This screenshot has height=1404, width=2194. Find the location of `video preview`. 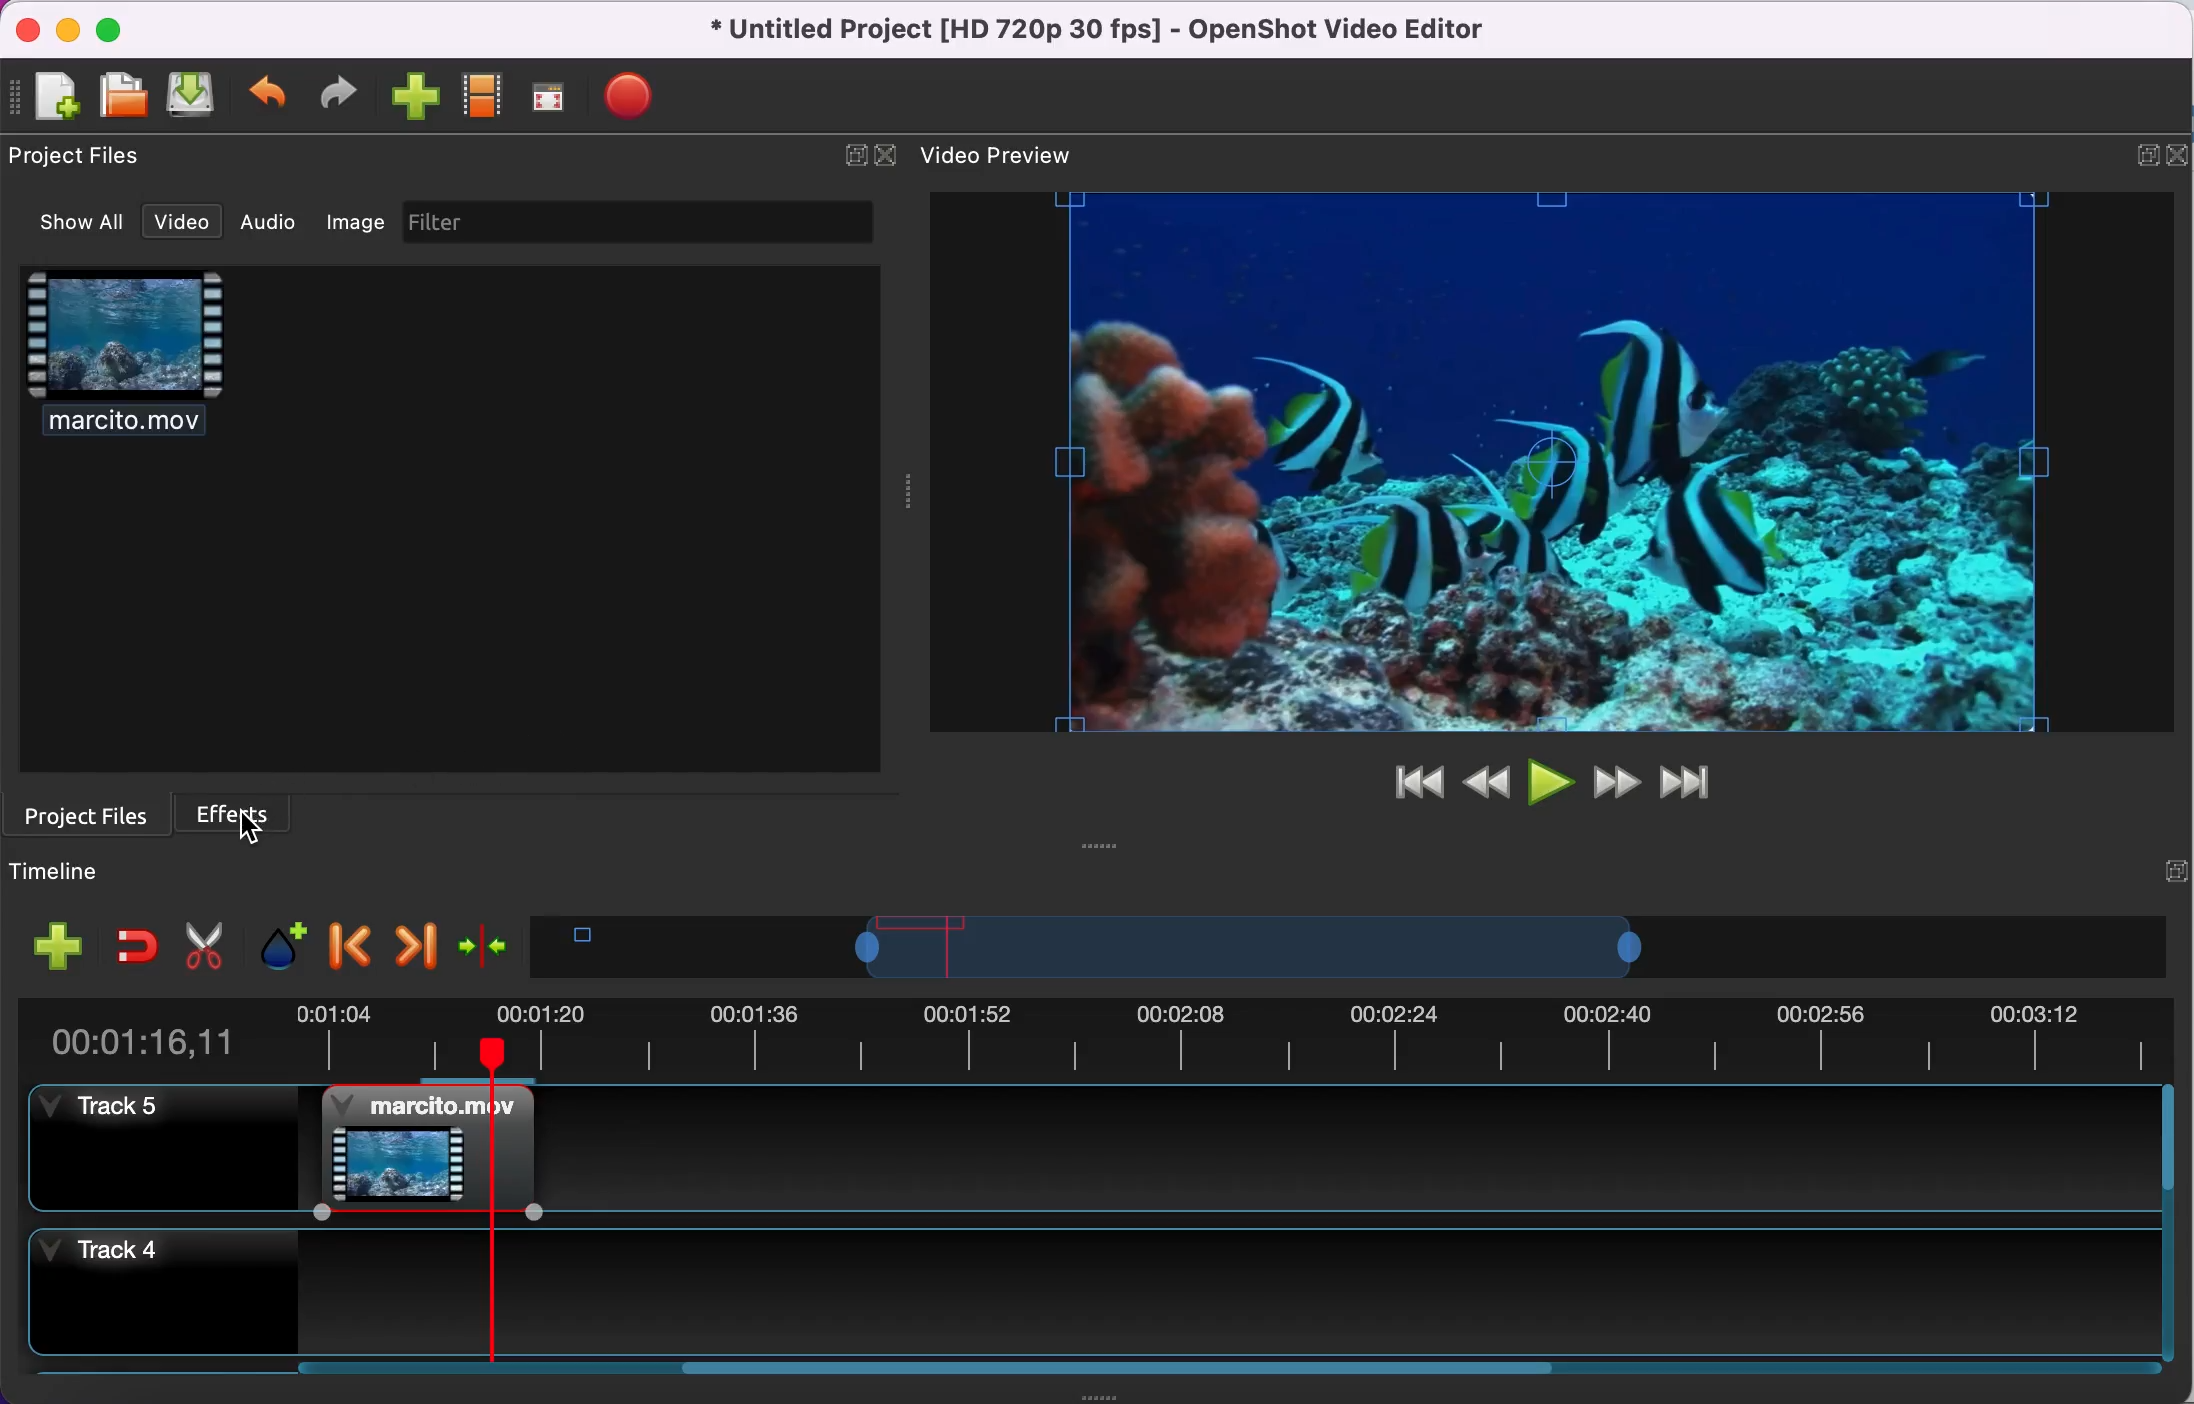

video preview is located at coordinates (1004, 153).